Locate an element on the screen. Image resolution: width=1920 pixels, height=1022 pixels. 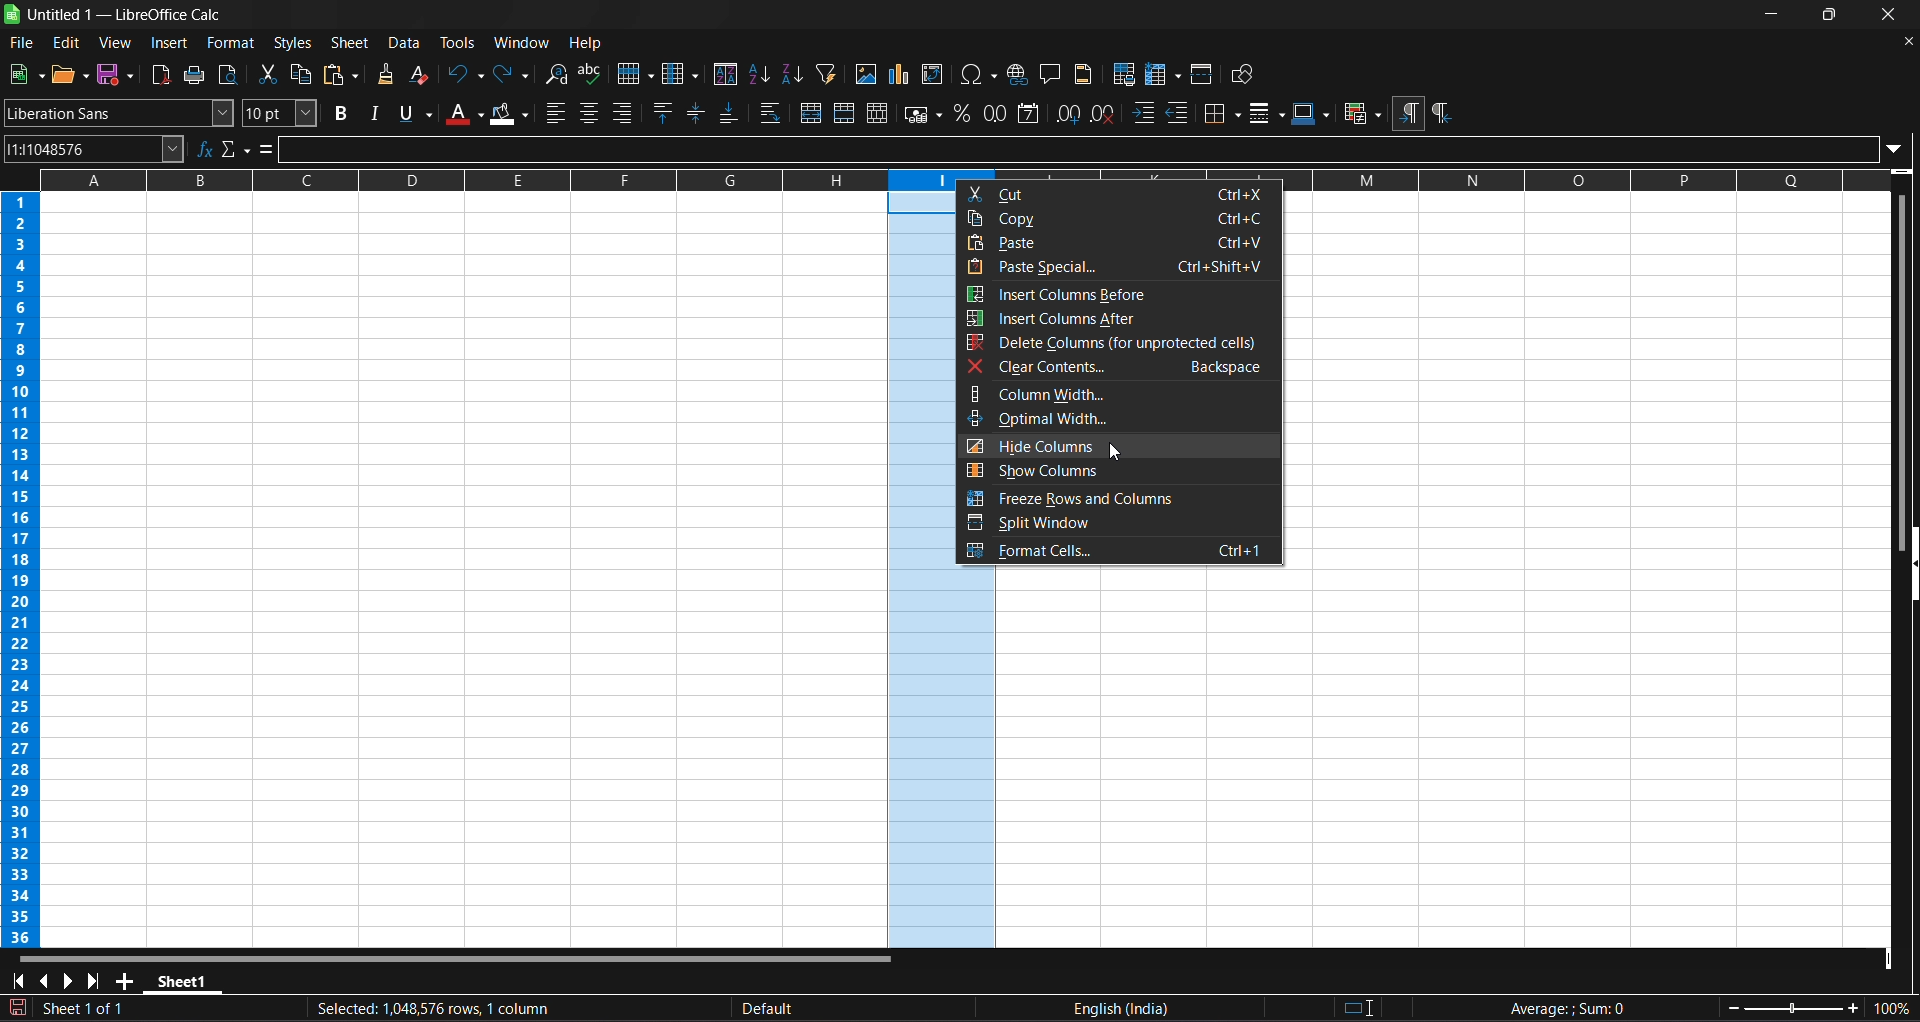
 is located at coordinates (464, 115).